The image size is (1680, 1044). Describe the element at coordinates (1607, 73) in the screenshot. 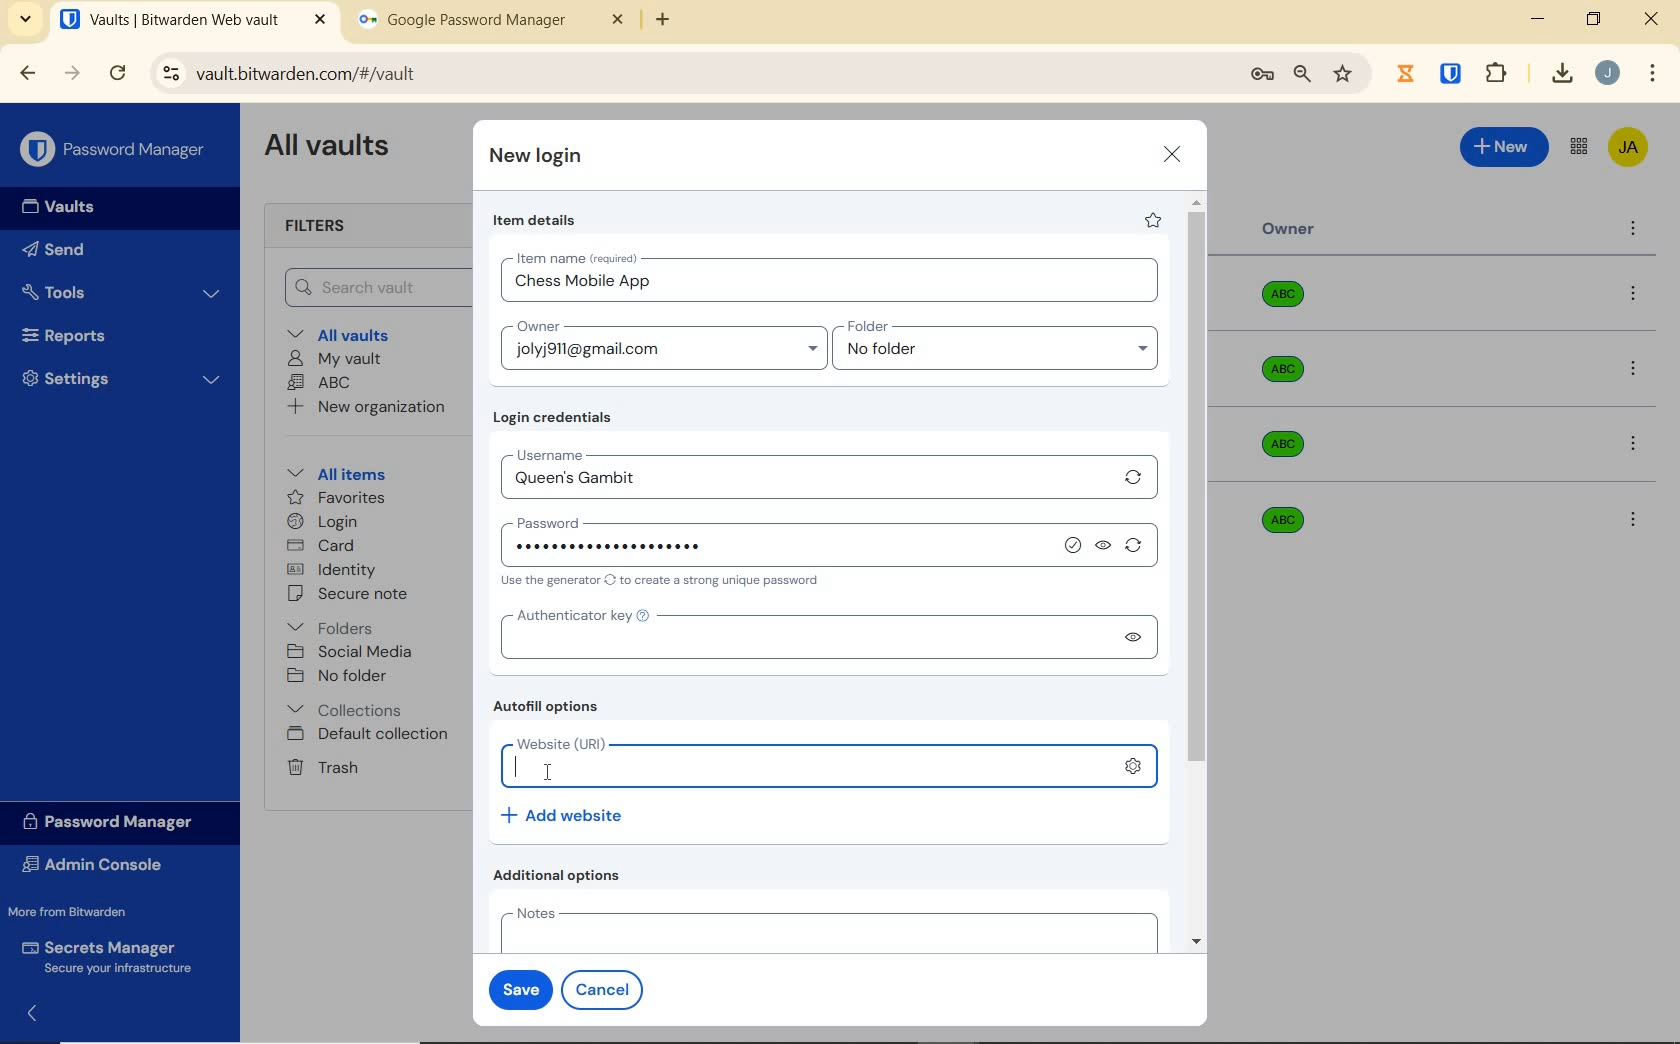

I see `Account` at that location.